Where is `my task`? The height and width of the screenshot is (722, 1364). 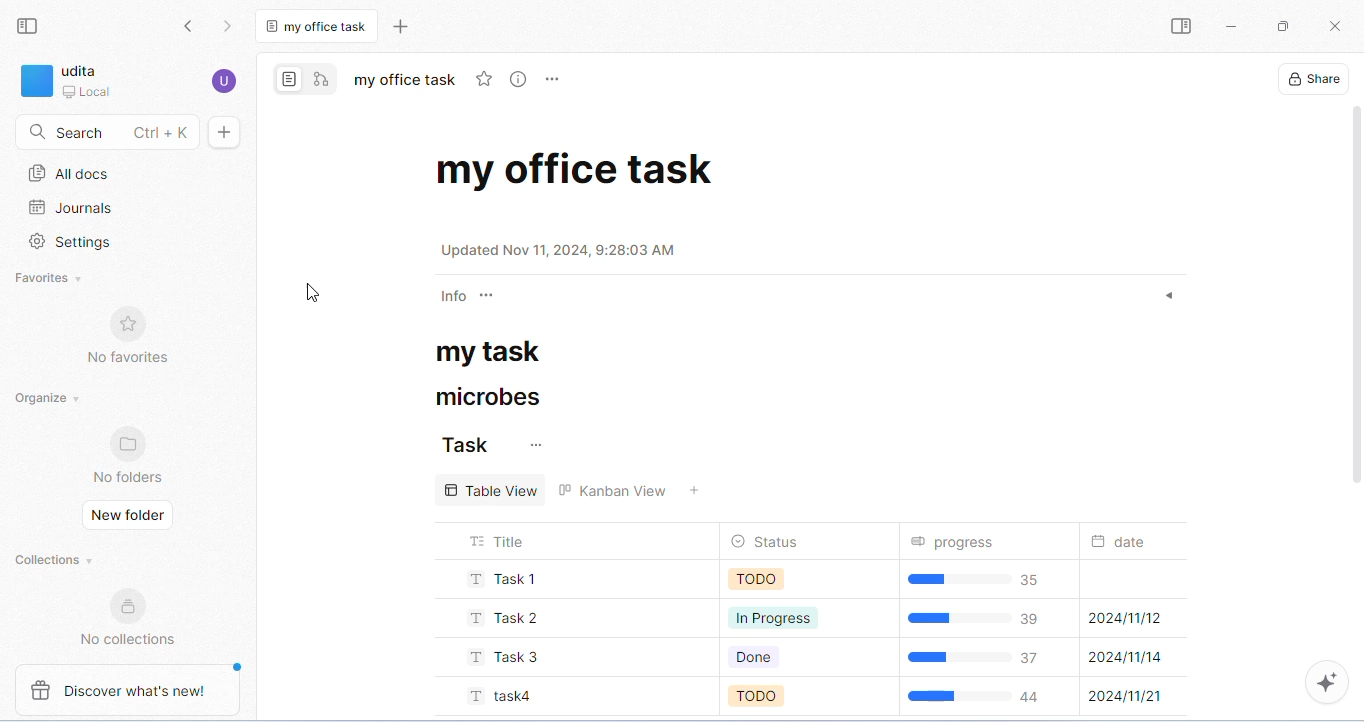
my task is located at coordinates (499, 352).